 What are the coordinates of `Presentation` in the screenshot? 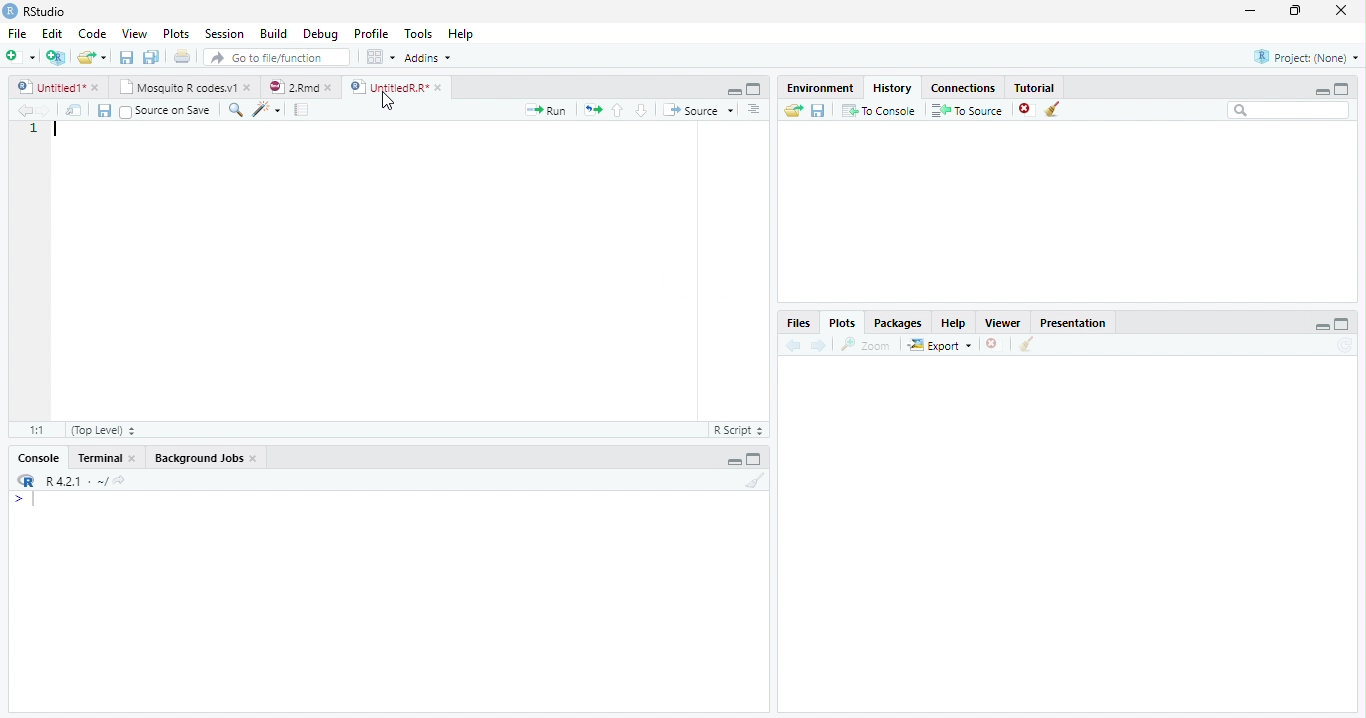 It's located at (1072, 322).